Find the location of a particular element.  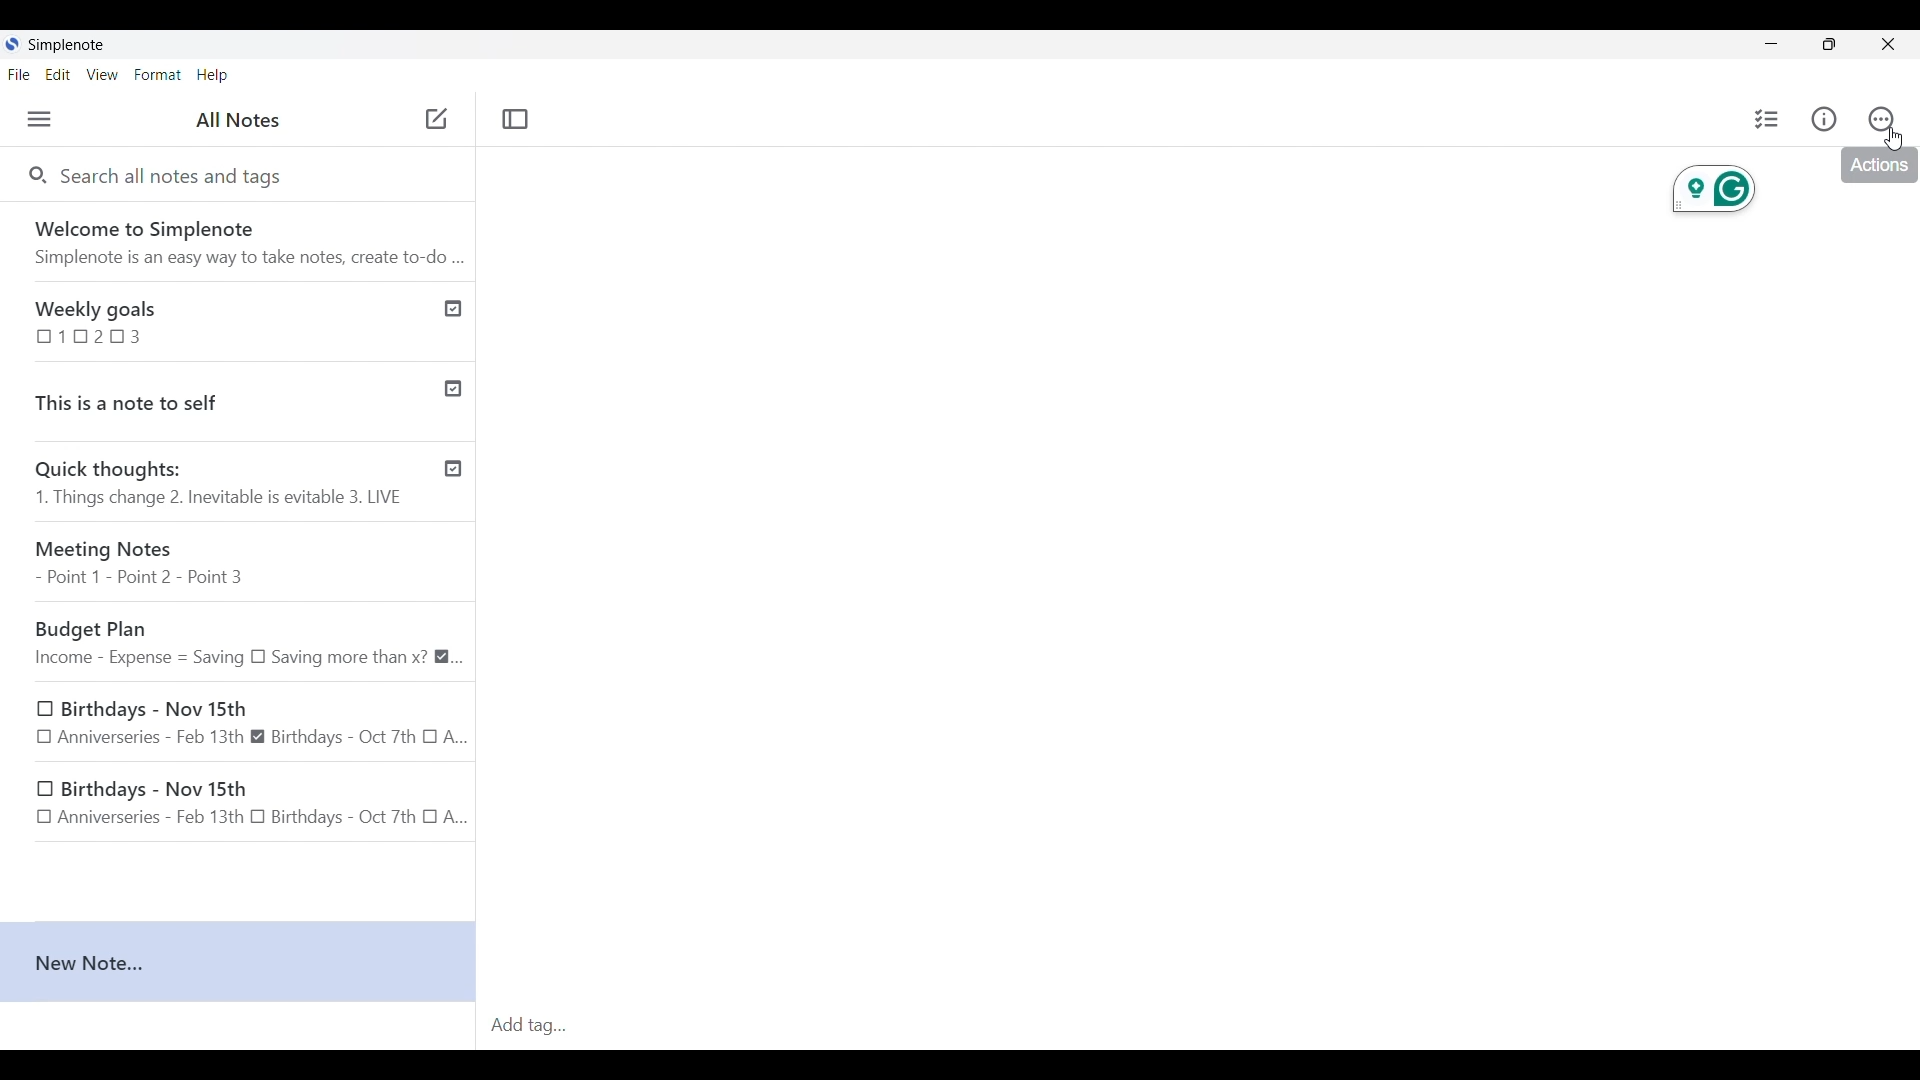

Search all notes and tags is located at coordinates (179, 177).